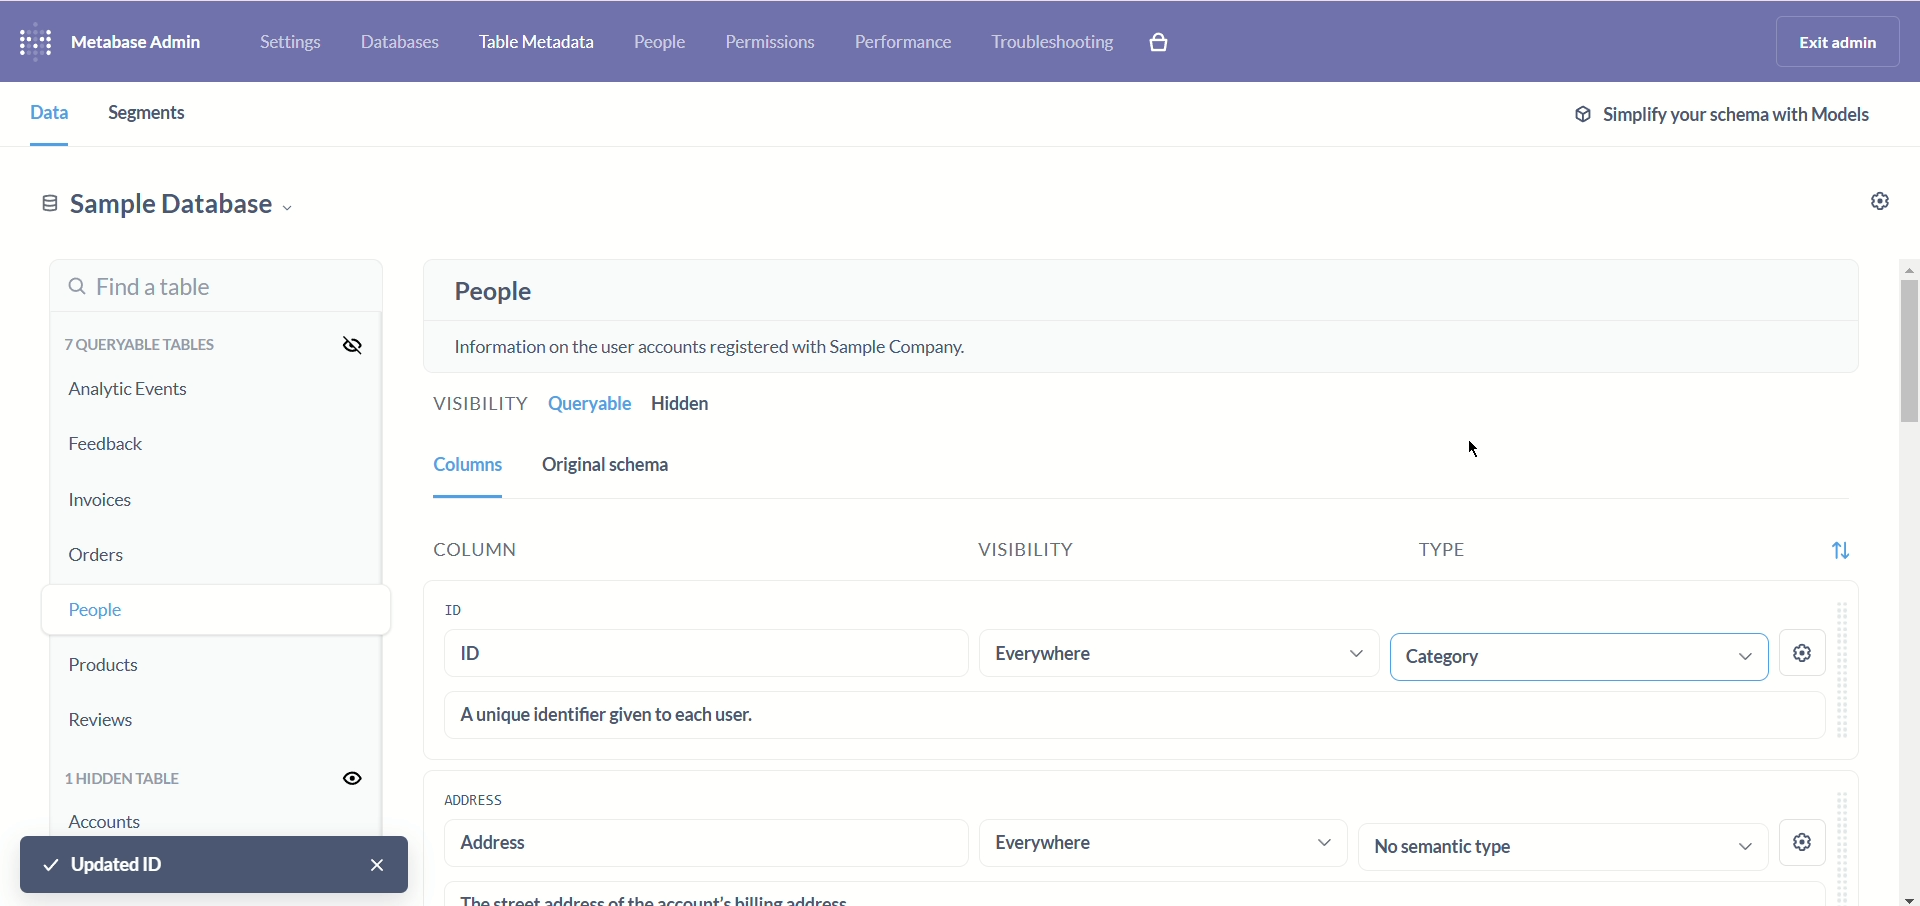 This screenshot has height=906, width=1920. Describe the element at coordinates (772, 45) in the screenshot. I see `Permissions` at that location.